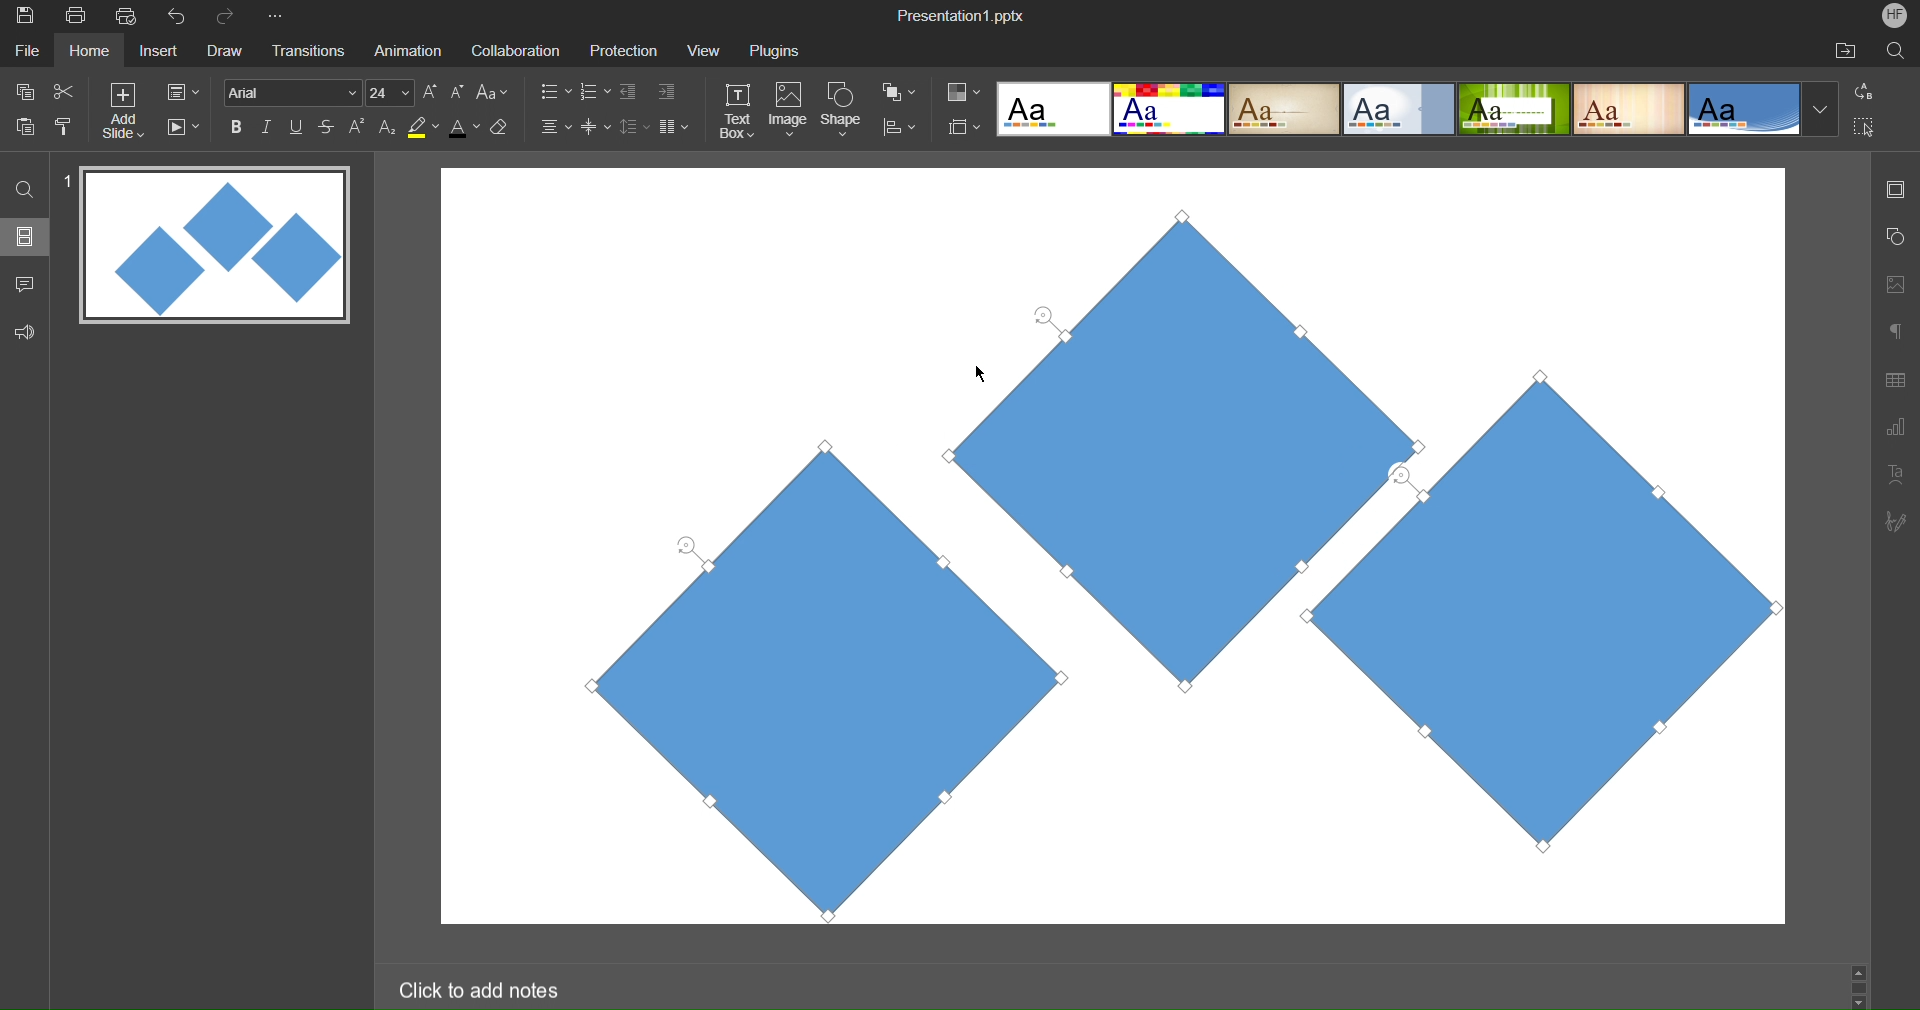 This screenshot has height=1010, width=1920. What do you see at coordinates (900, 92) in the screenshot?
I see `Arrange` at bounding box center [900, 92].